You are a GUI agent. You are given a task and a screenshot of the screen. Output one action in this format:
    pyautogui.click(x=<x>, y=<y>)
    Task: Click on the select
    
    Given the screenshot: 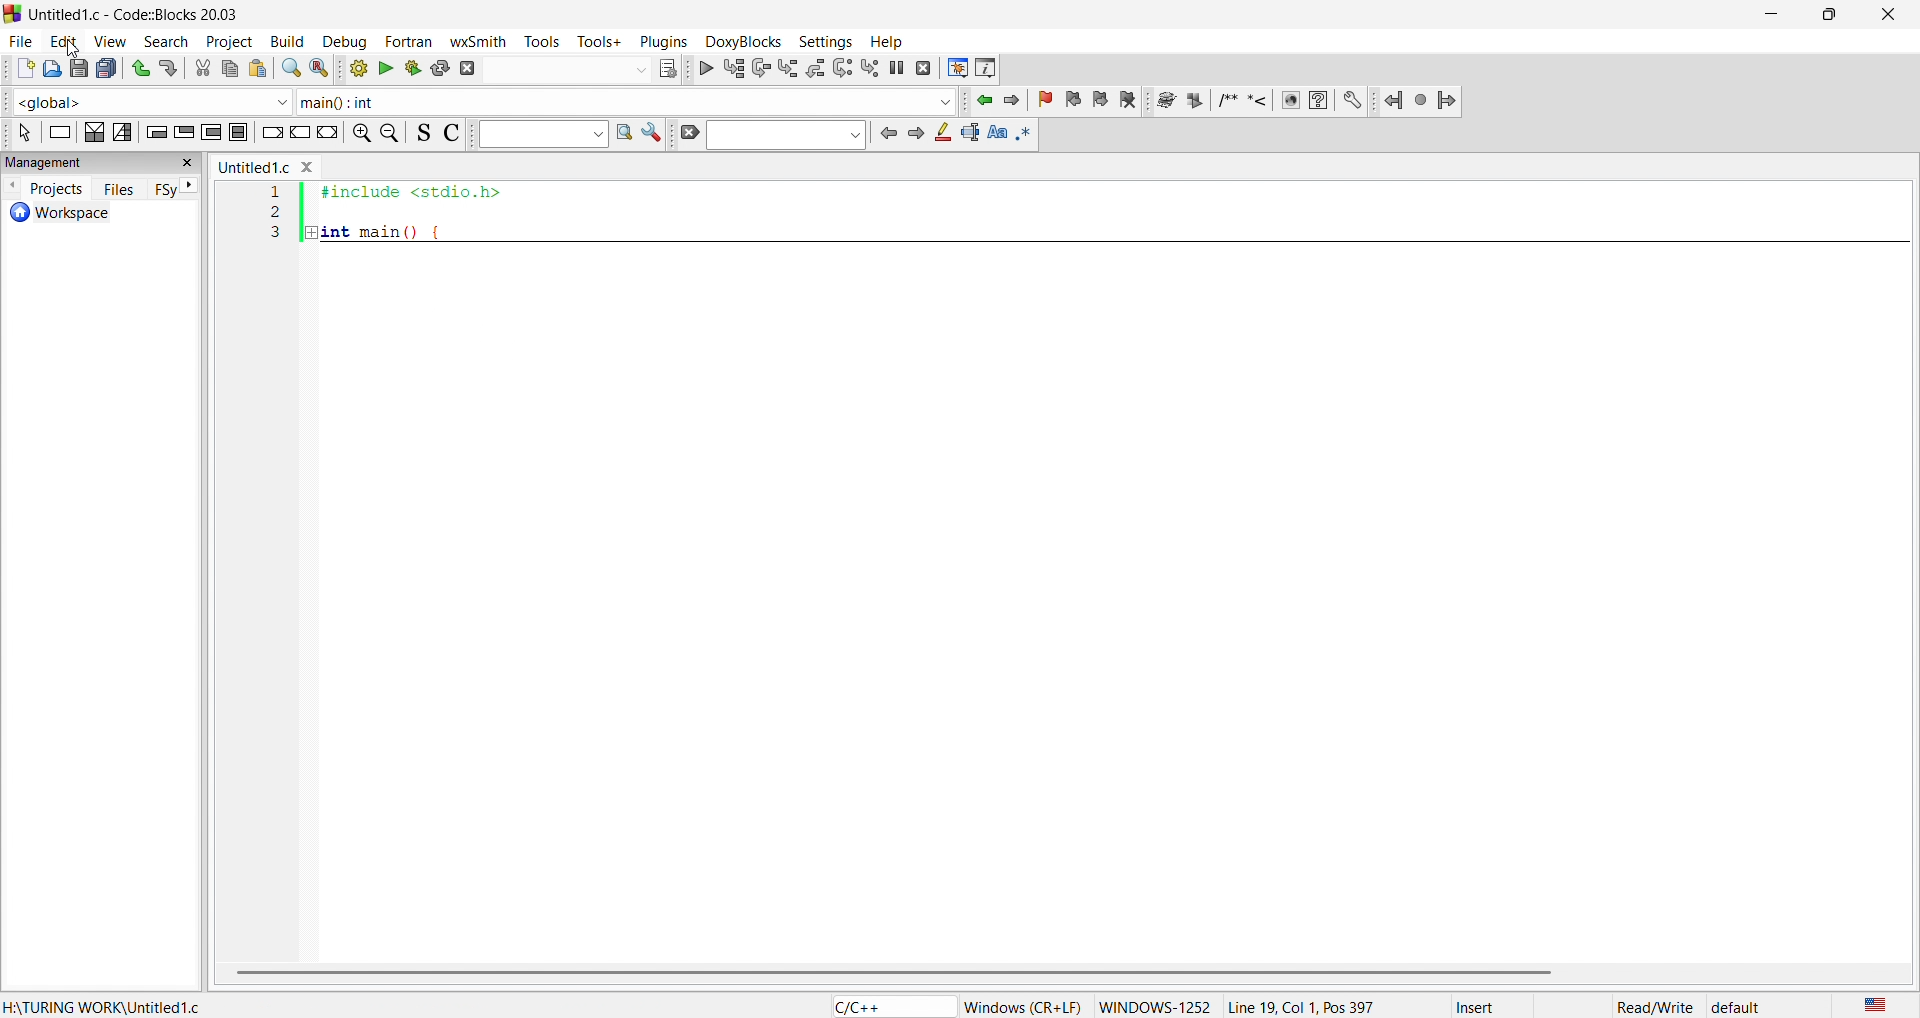 What is the action you would take?
    pyautogui.click(x=21, y=133)
    